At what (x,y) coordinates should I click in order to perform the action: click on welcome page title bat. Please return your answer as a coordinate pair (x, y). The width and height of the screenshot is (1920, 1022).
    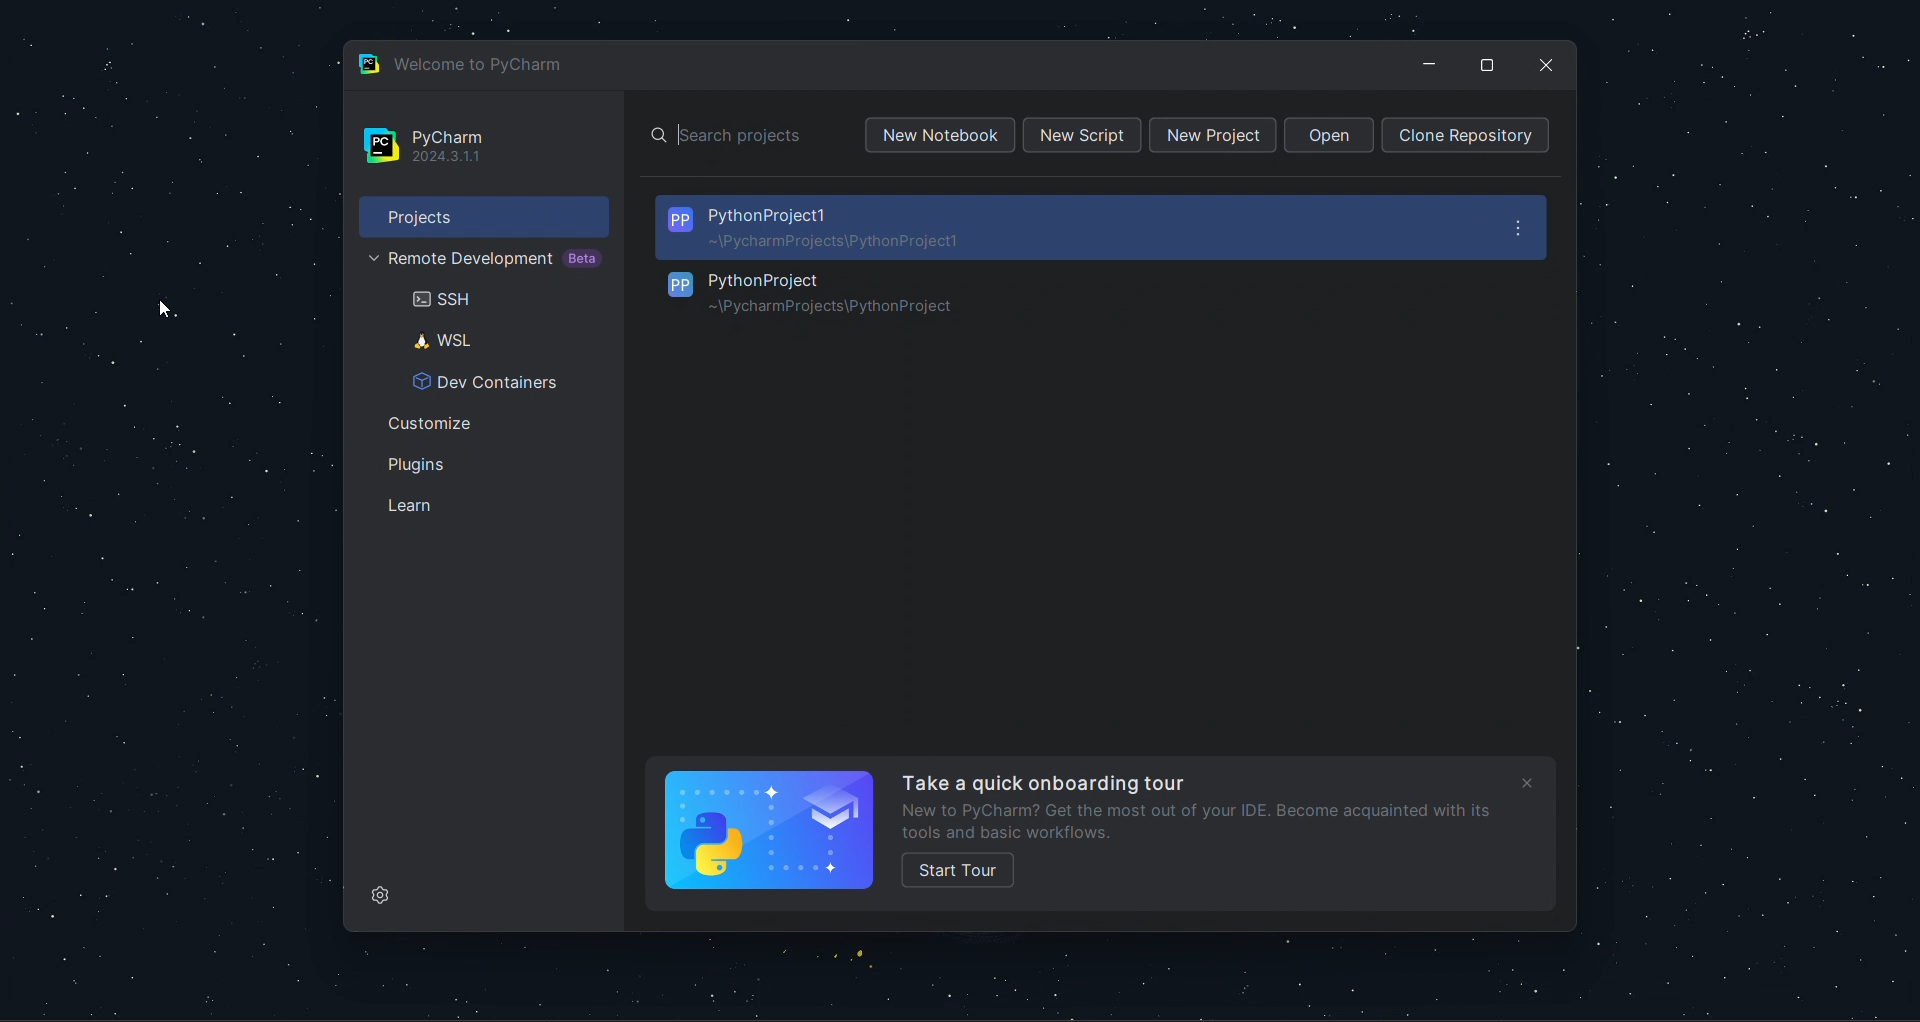
    Looking at the image, I should click on (859, 64).